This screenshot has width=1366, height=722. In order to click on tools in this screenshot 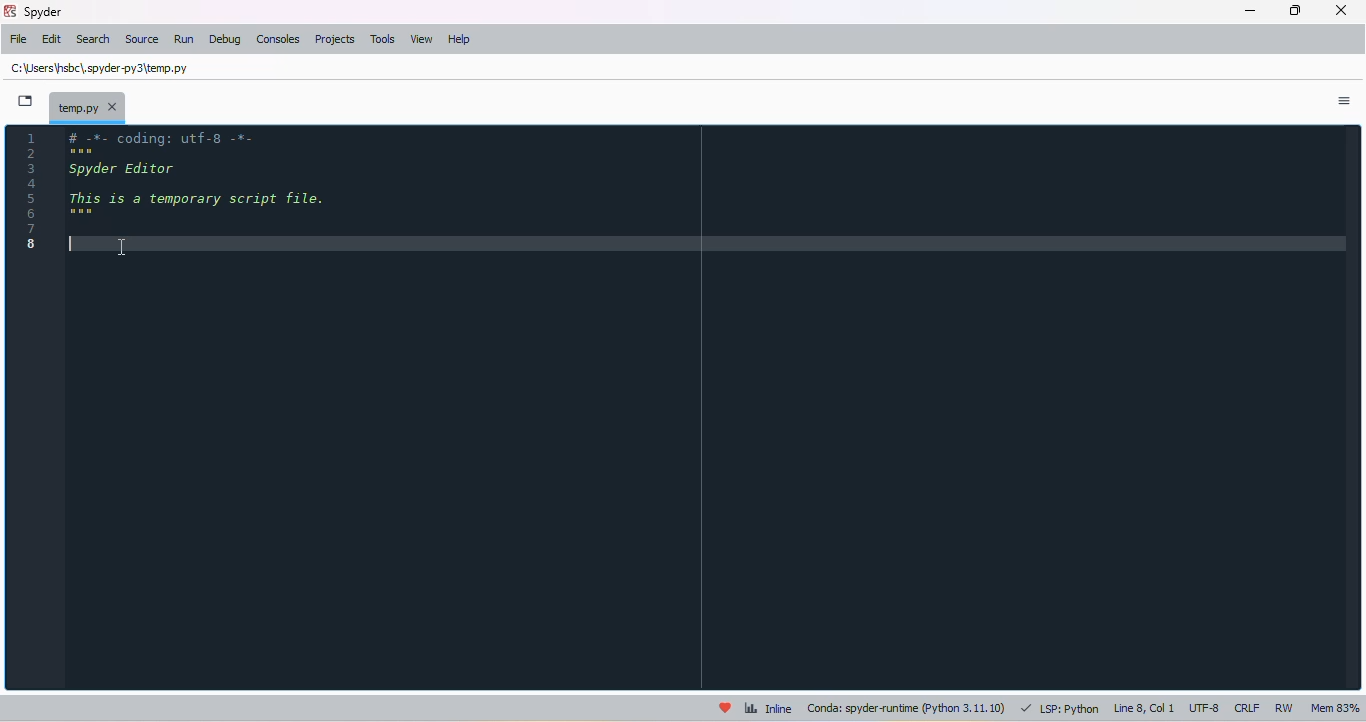, I will do `click(383, 39)`.